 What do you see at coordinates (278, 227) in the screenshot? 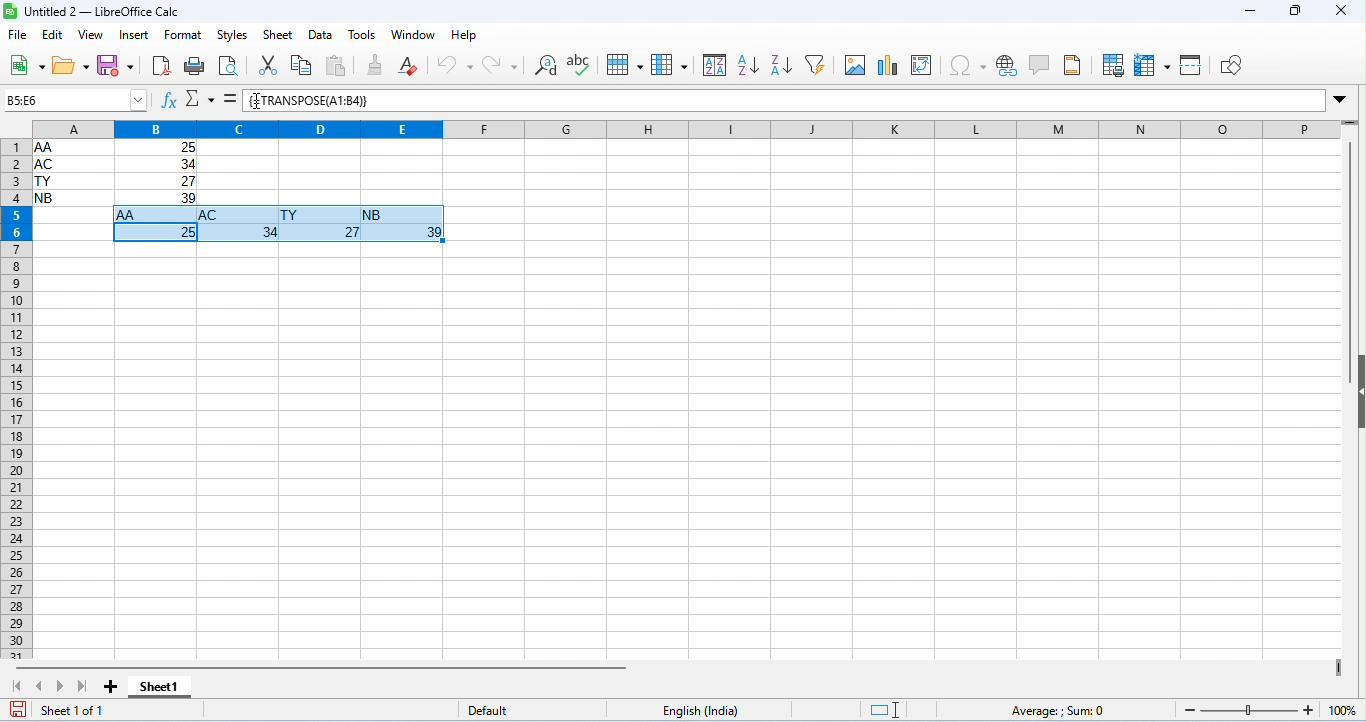
I see `rows and columns switched` at bounding box center [278, 227].